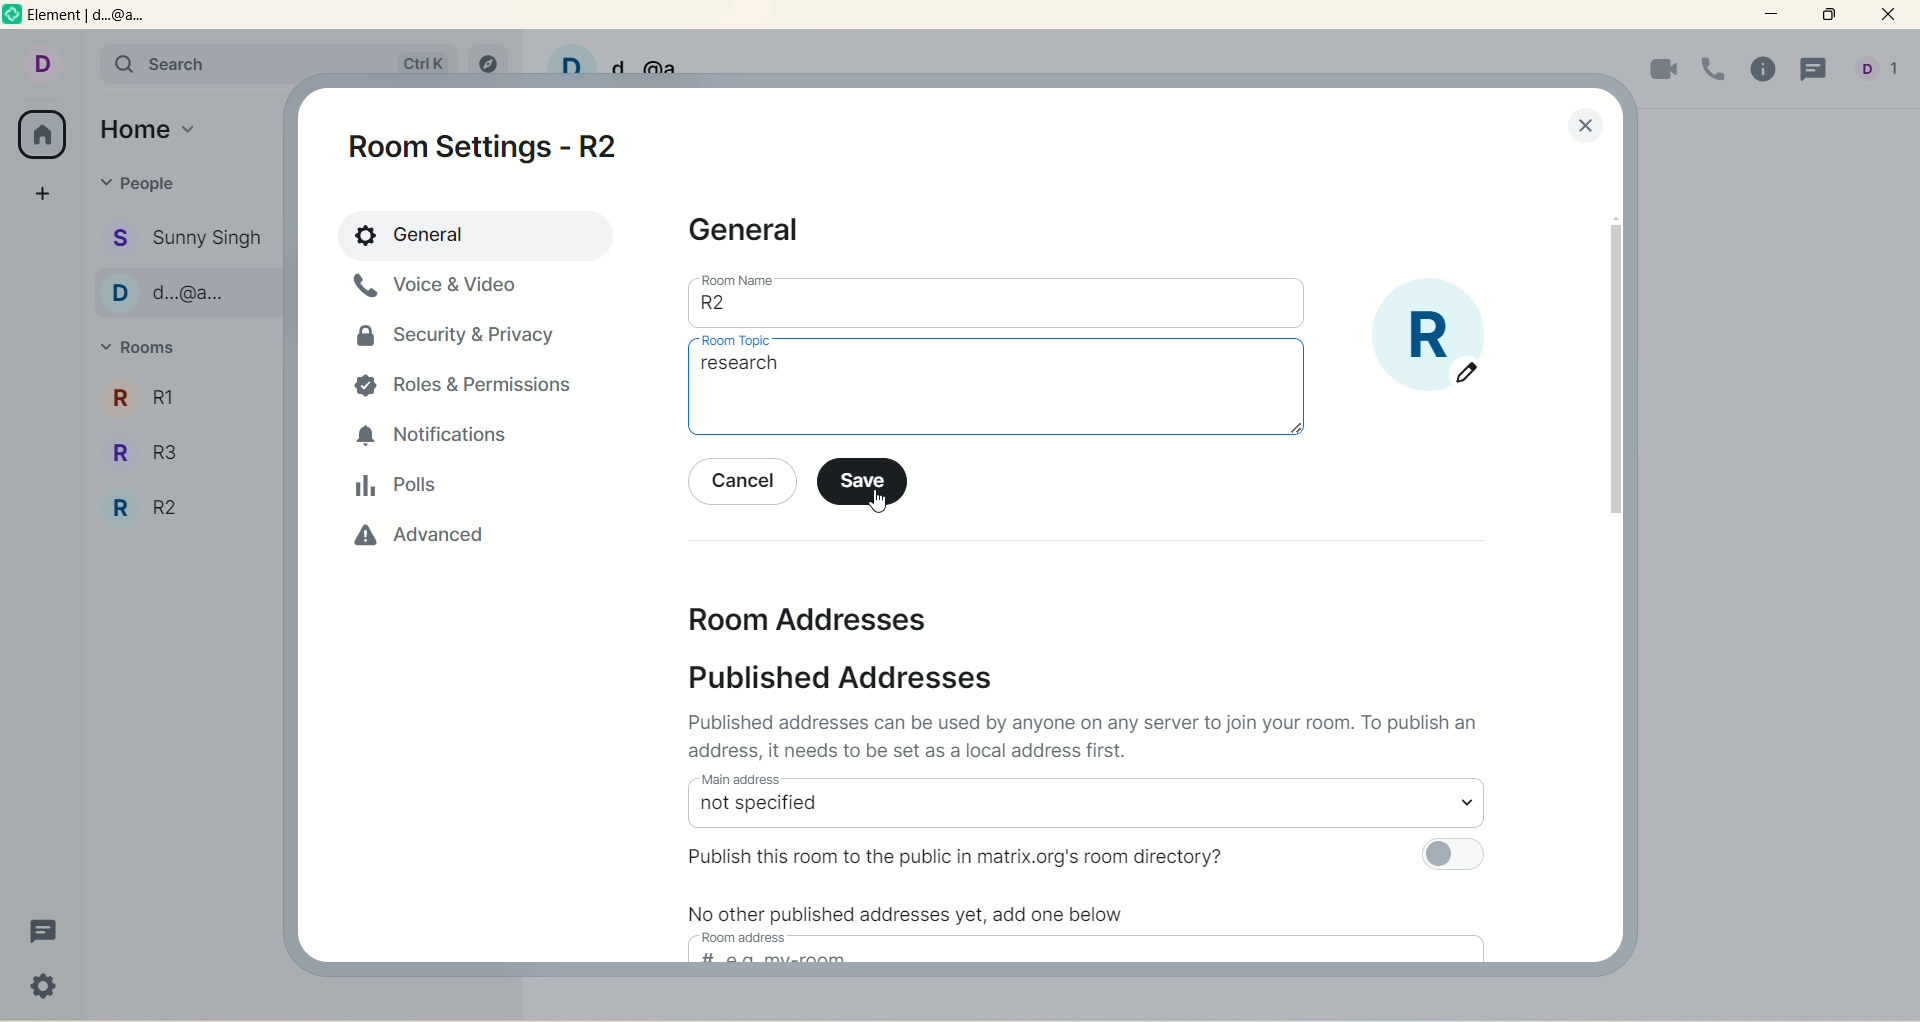  Describe the element at coordinates (1882, 70) in the screenshot. I see `account` at that location.